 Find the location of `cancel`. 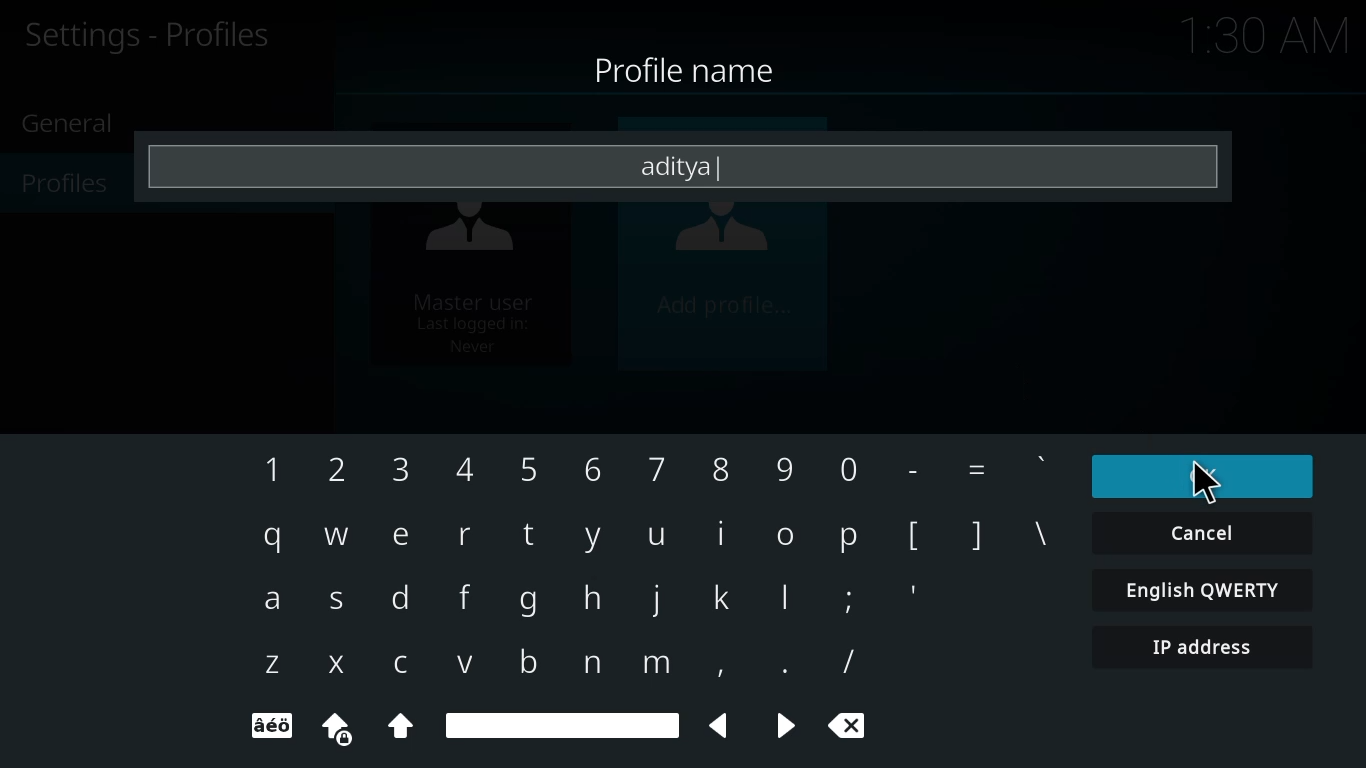

cancel is located at coordinates (853, 731).